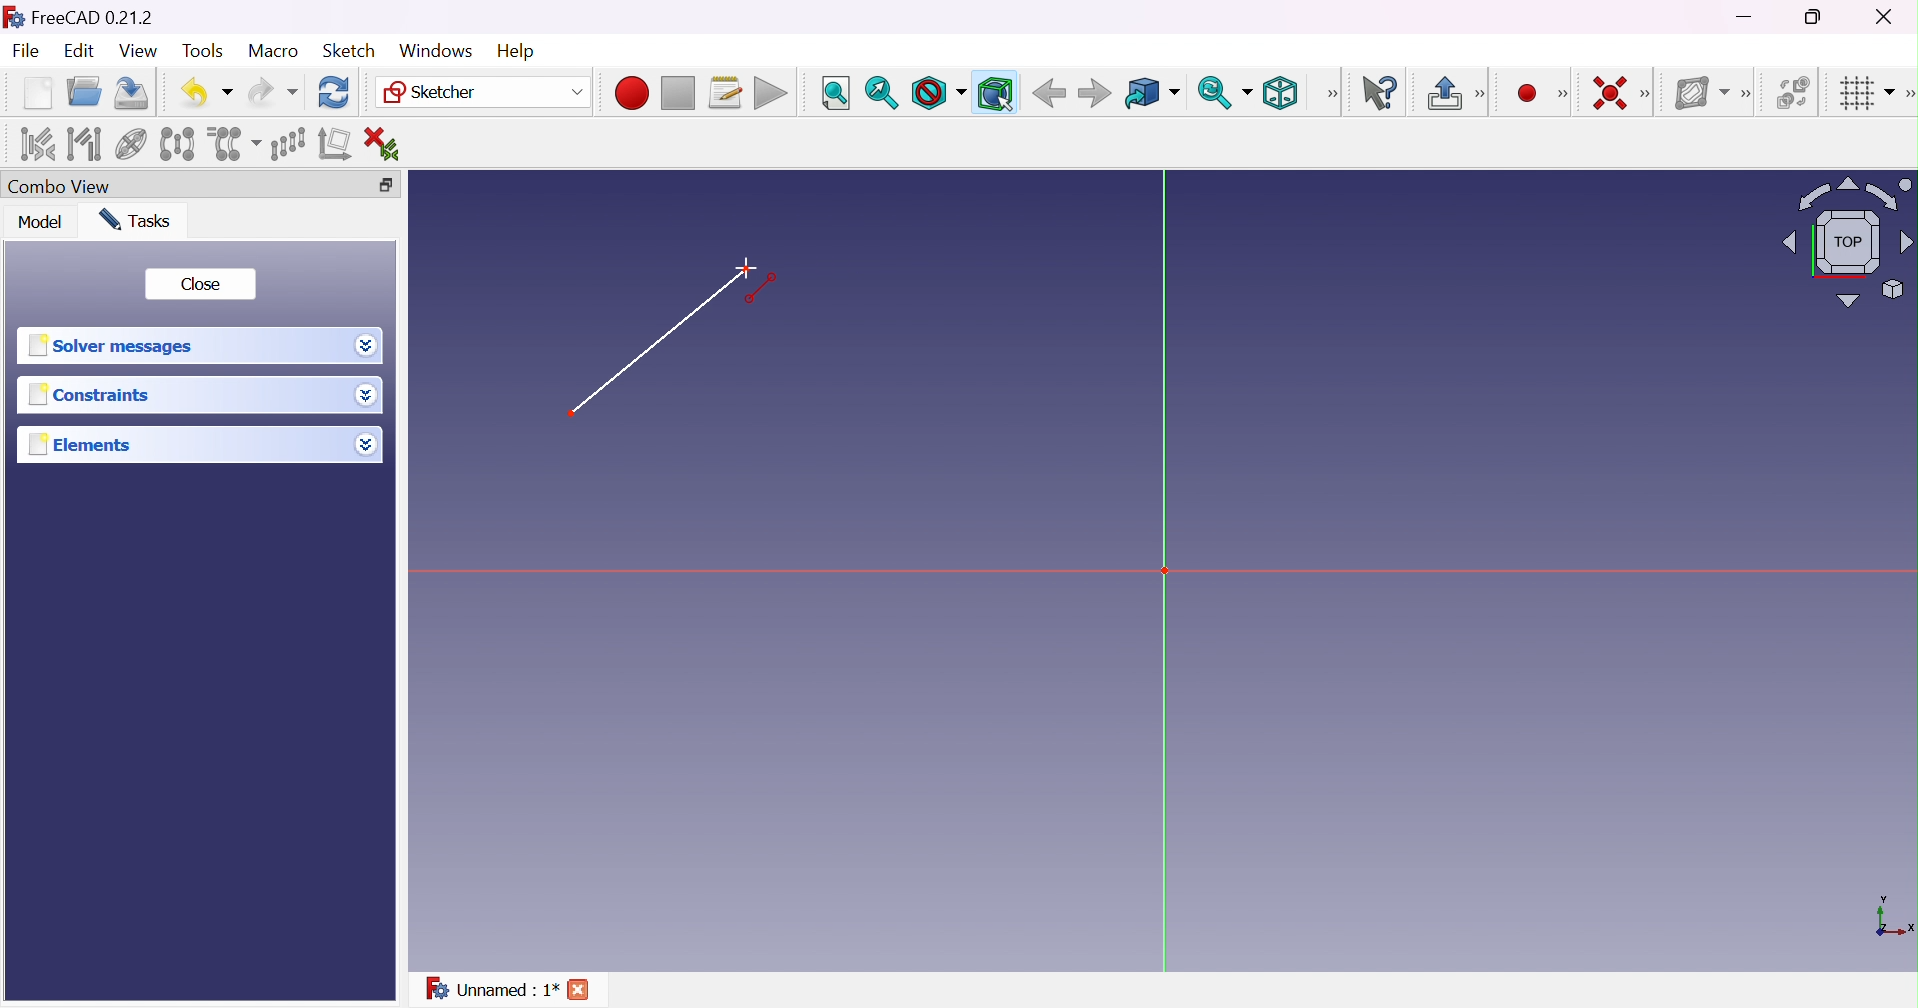  What do you see at coordinates (1095, 95) in the screenshot?
I see `Forward` at bounding box center [1095, 95].